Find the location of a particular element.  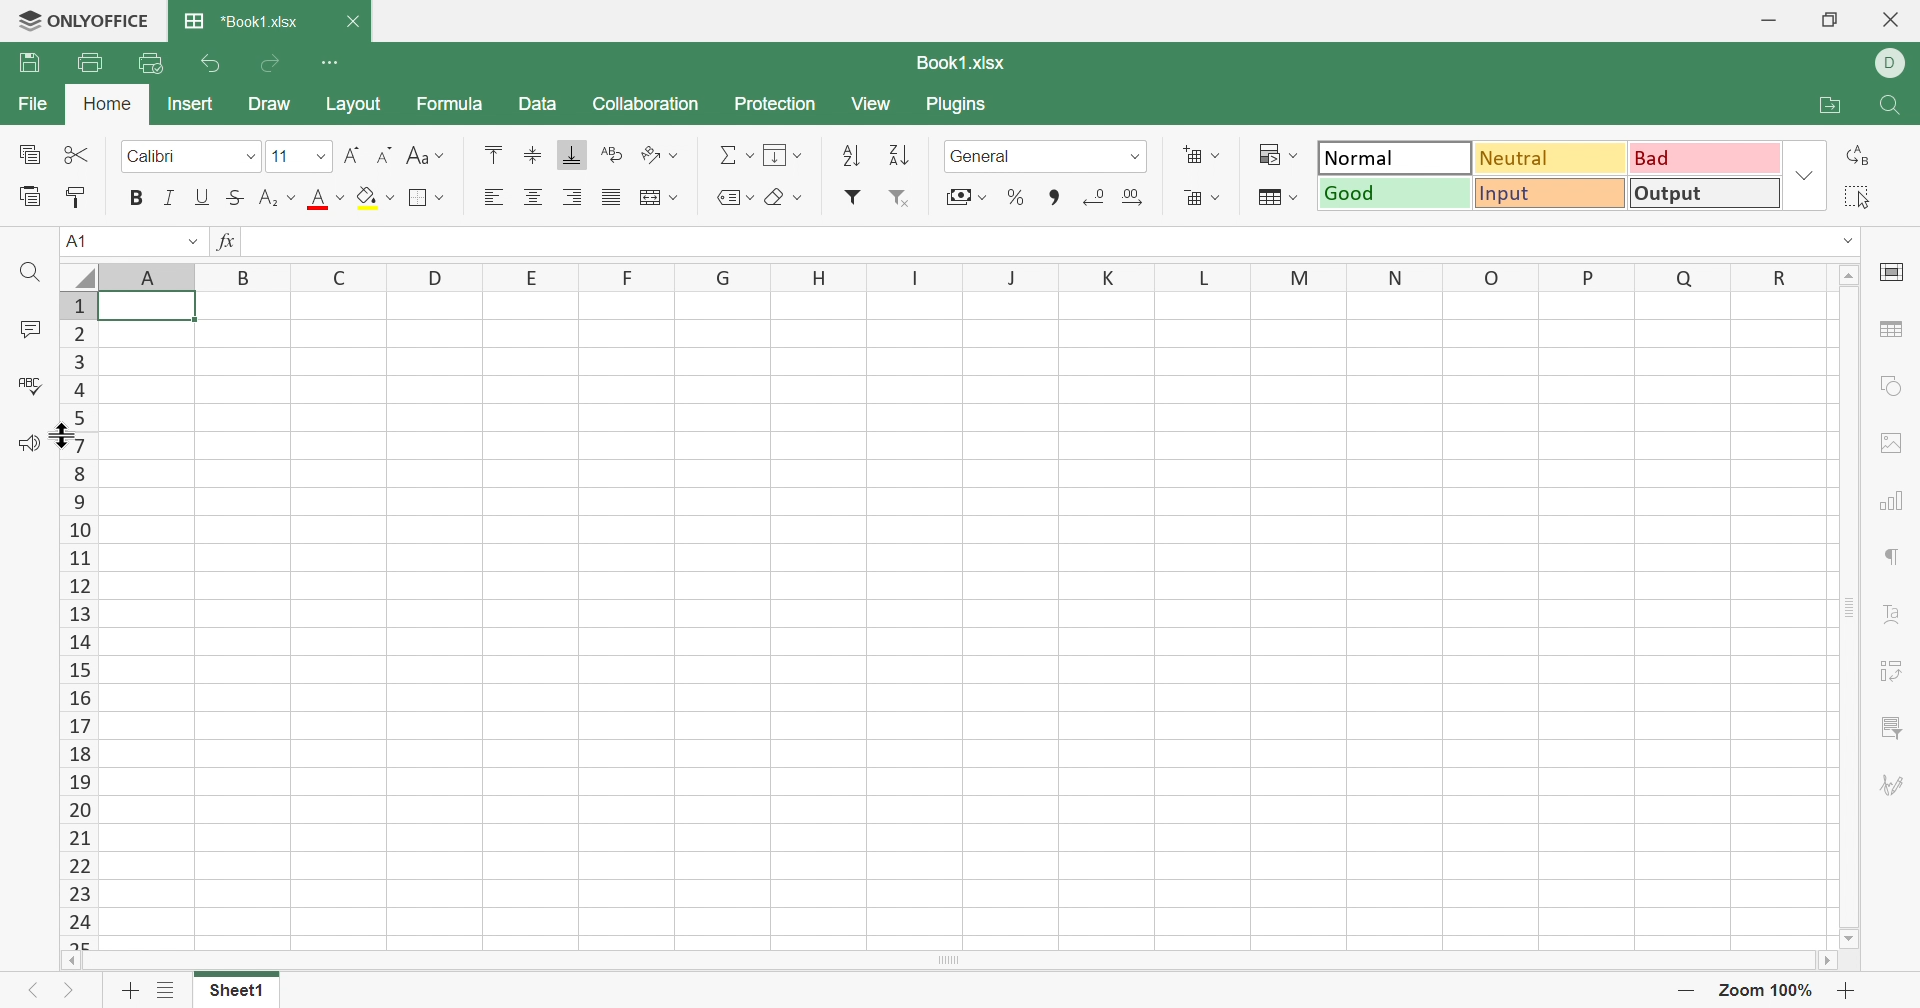

Fill color is located at coordinates (379, 200).